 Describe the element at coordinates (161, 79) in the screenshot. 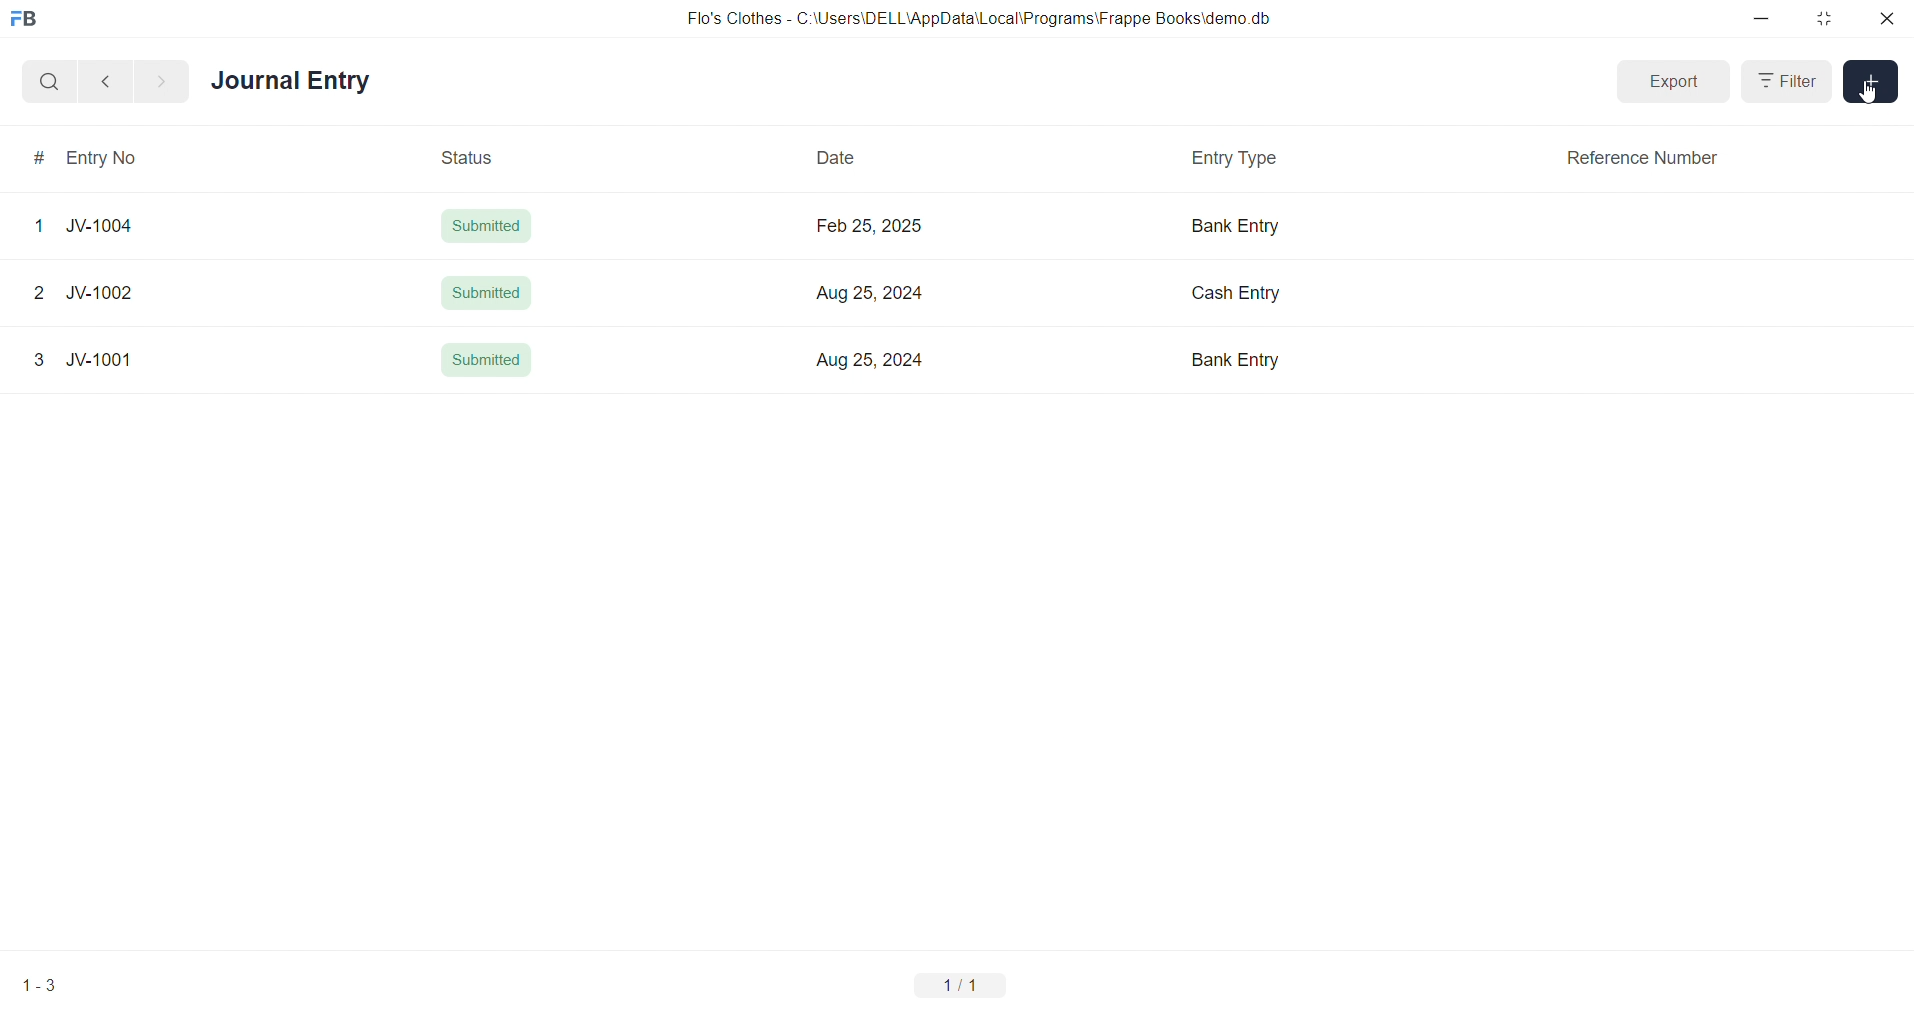

I see `navigate forward` at that location.